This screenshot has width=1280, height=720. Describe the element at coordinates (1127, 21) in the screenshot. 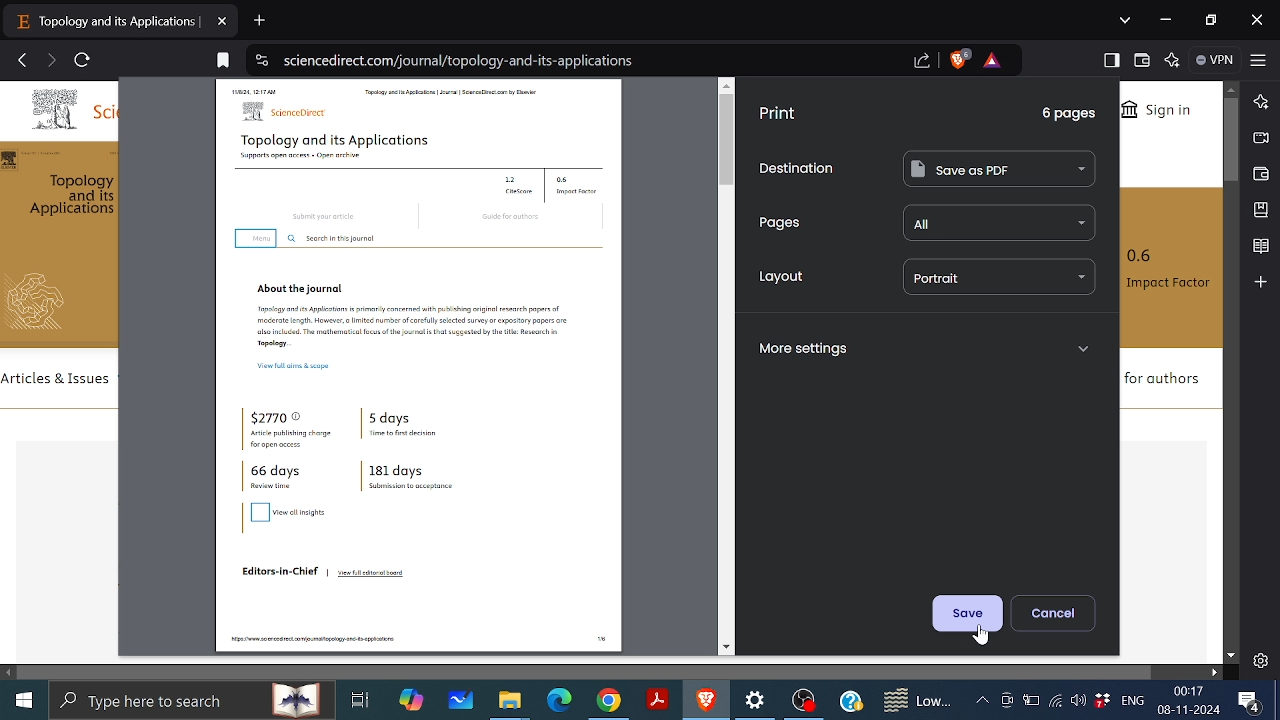

I see `Search tabs` at that location.